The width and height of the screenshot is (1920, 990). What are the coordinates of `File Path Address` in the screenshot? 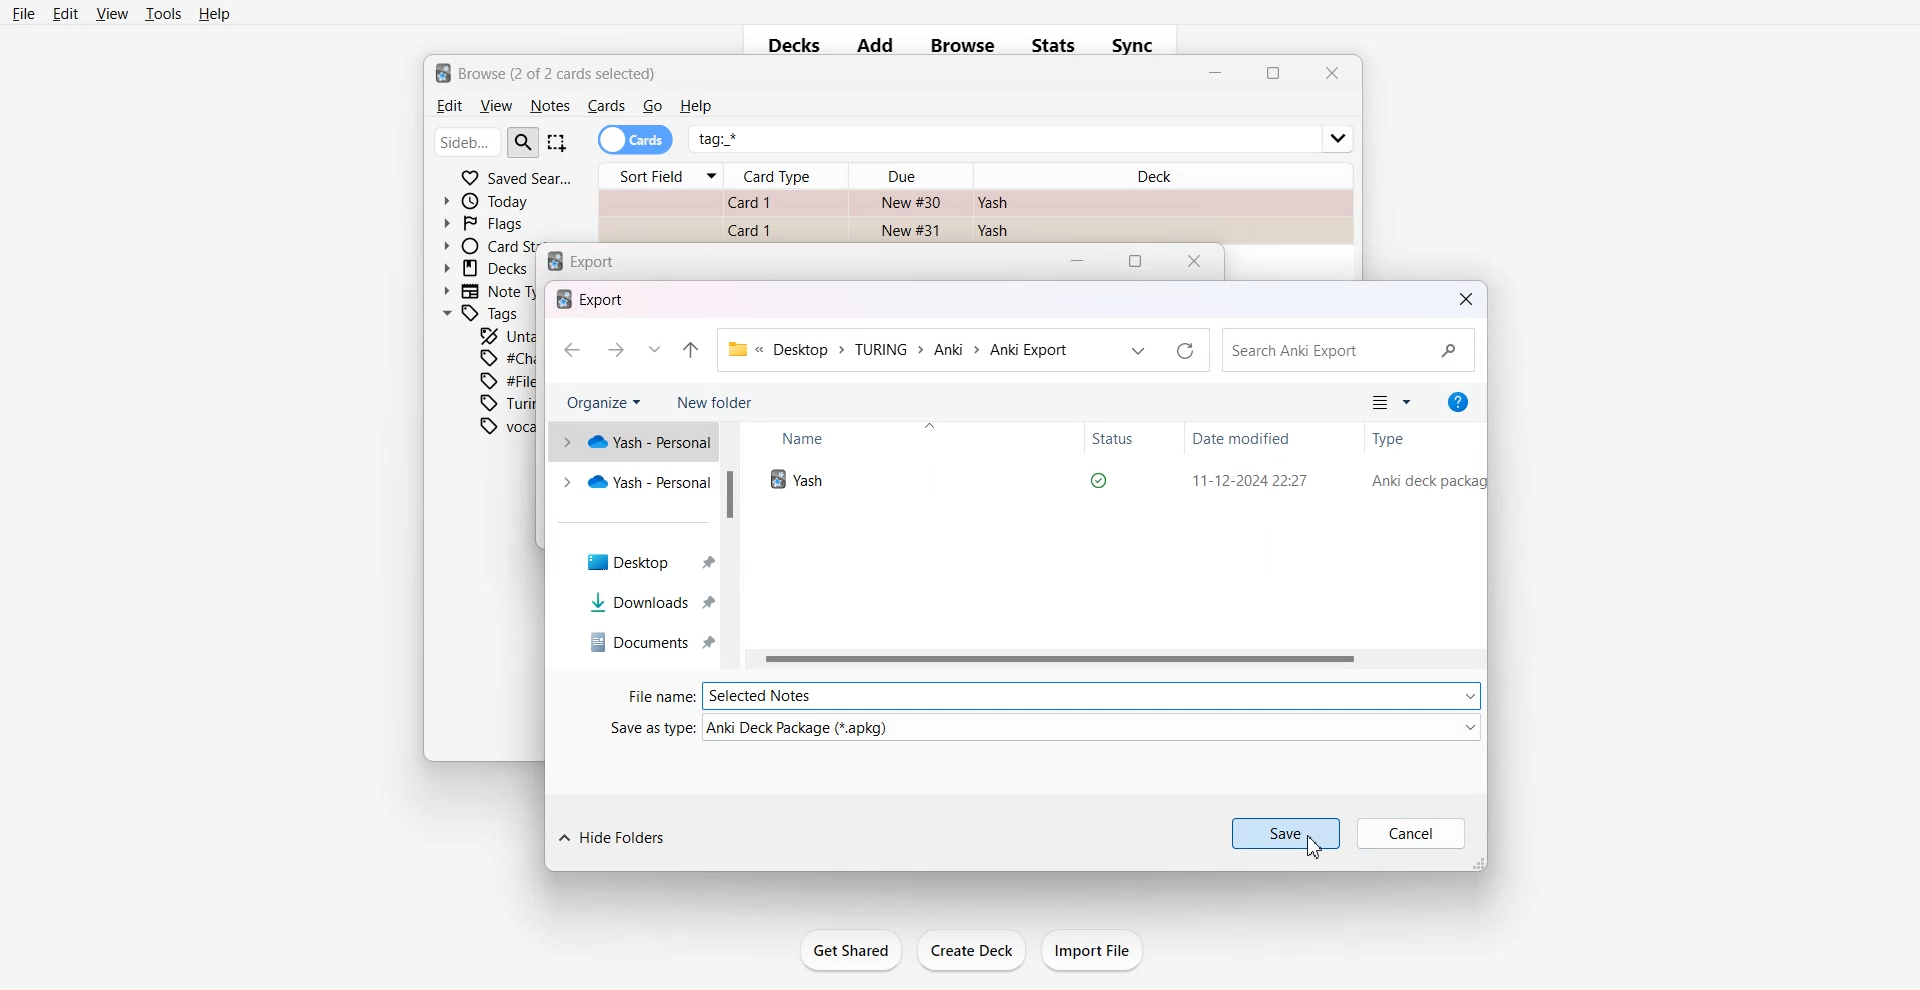 It's located at (899, 349).